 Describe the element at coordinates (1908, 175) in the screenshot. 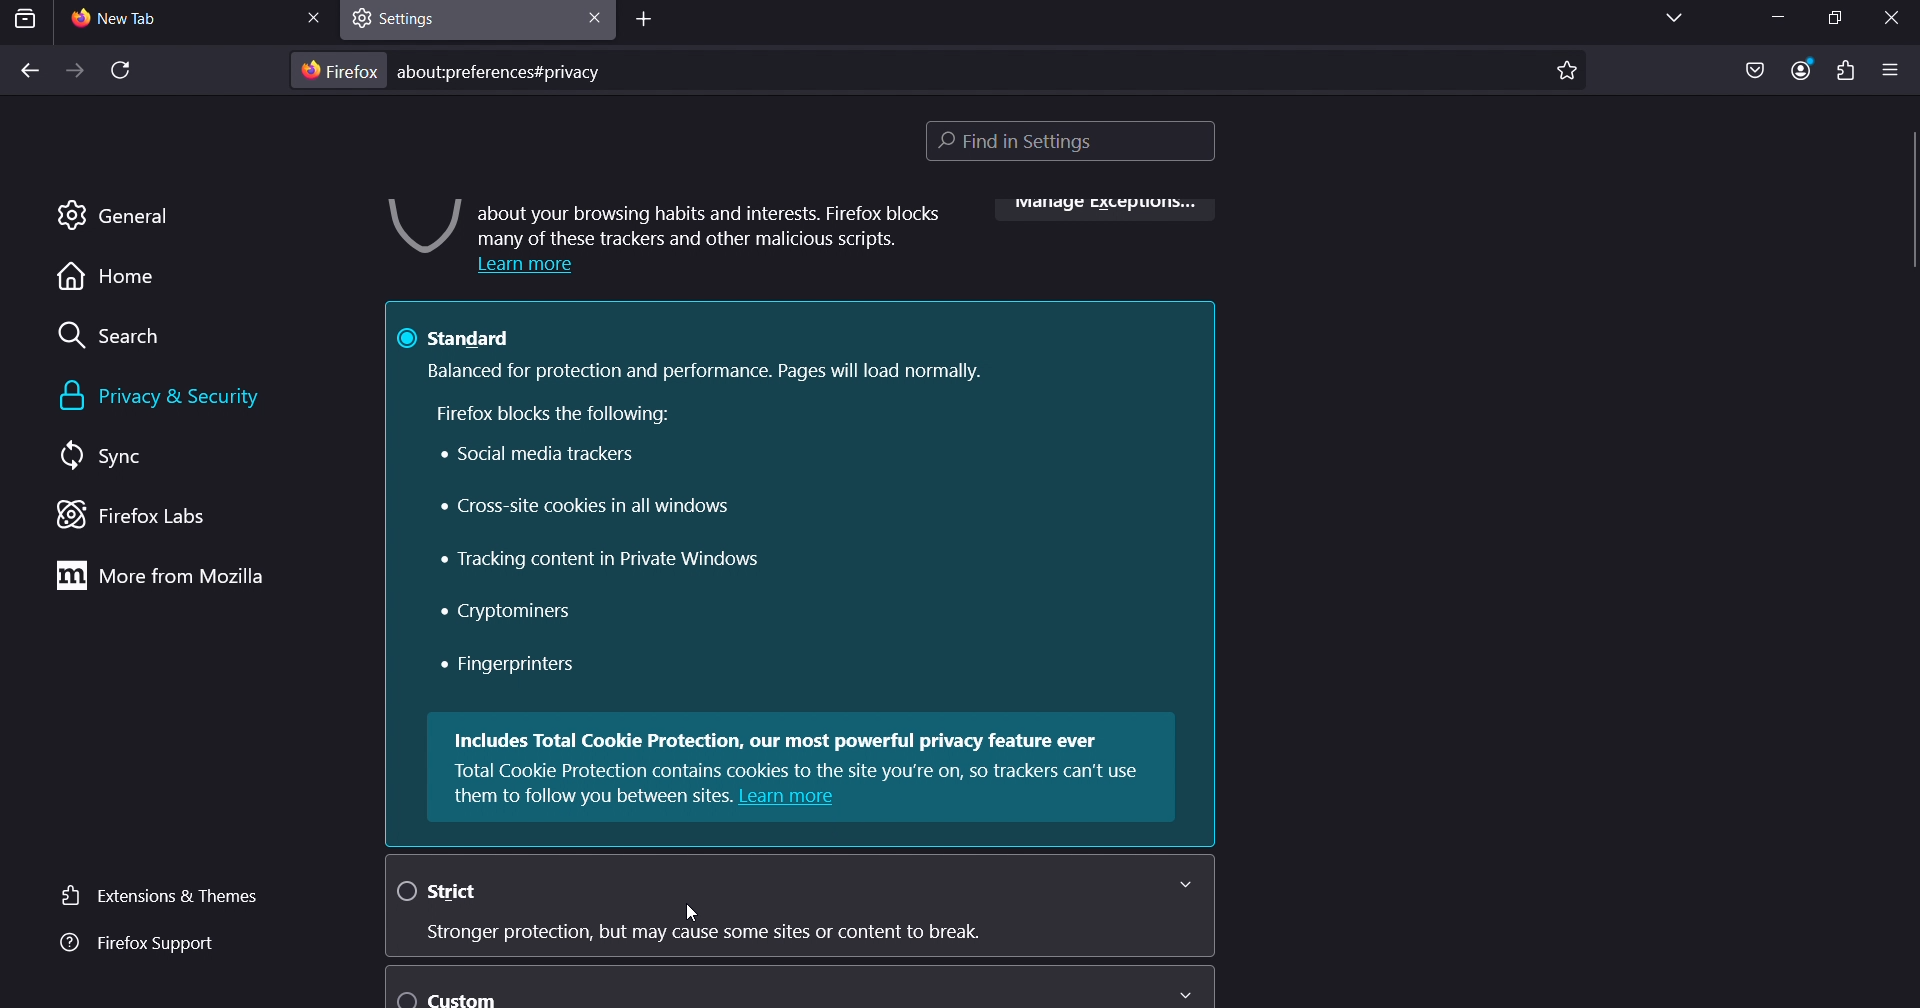

I see `scrollbar` at that location.